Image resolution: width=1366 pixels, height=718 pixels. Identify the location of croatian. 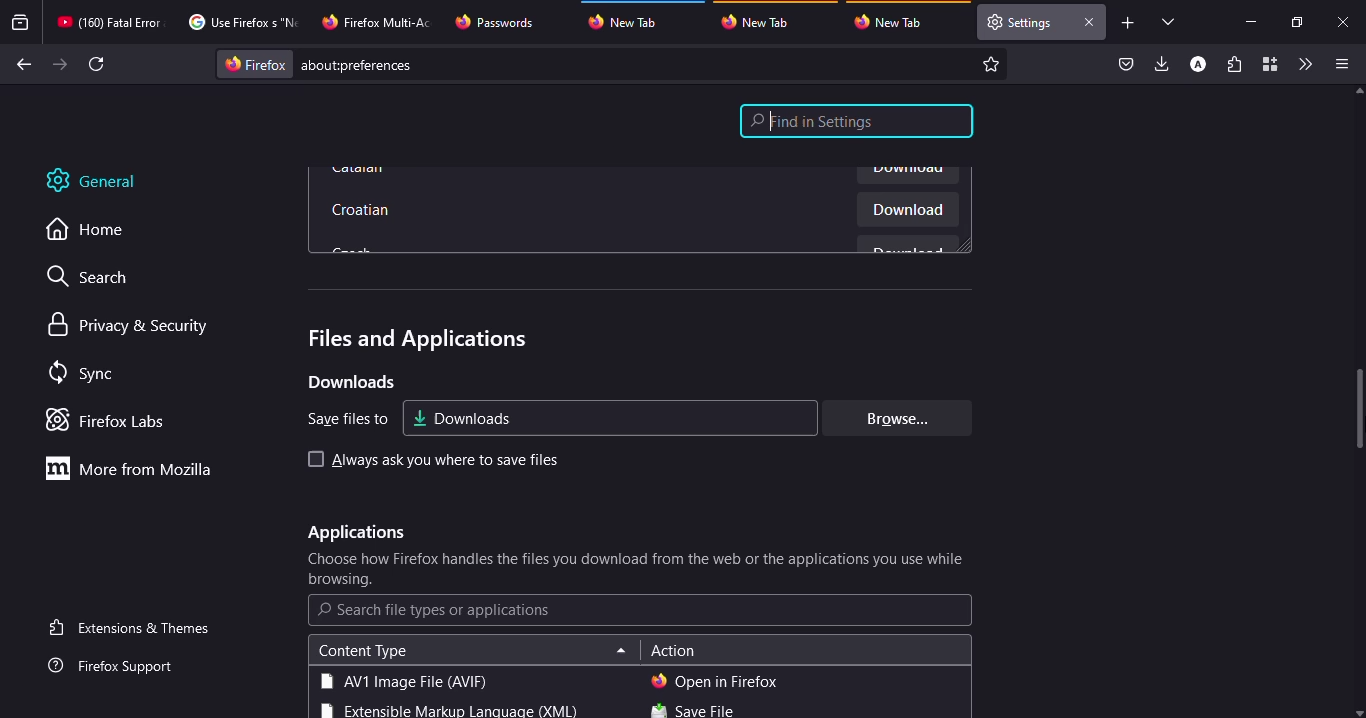
(366, 208).